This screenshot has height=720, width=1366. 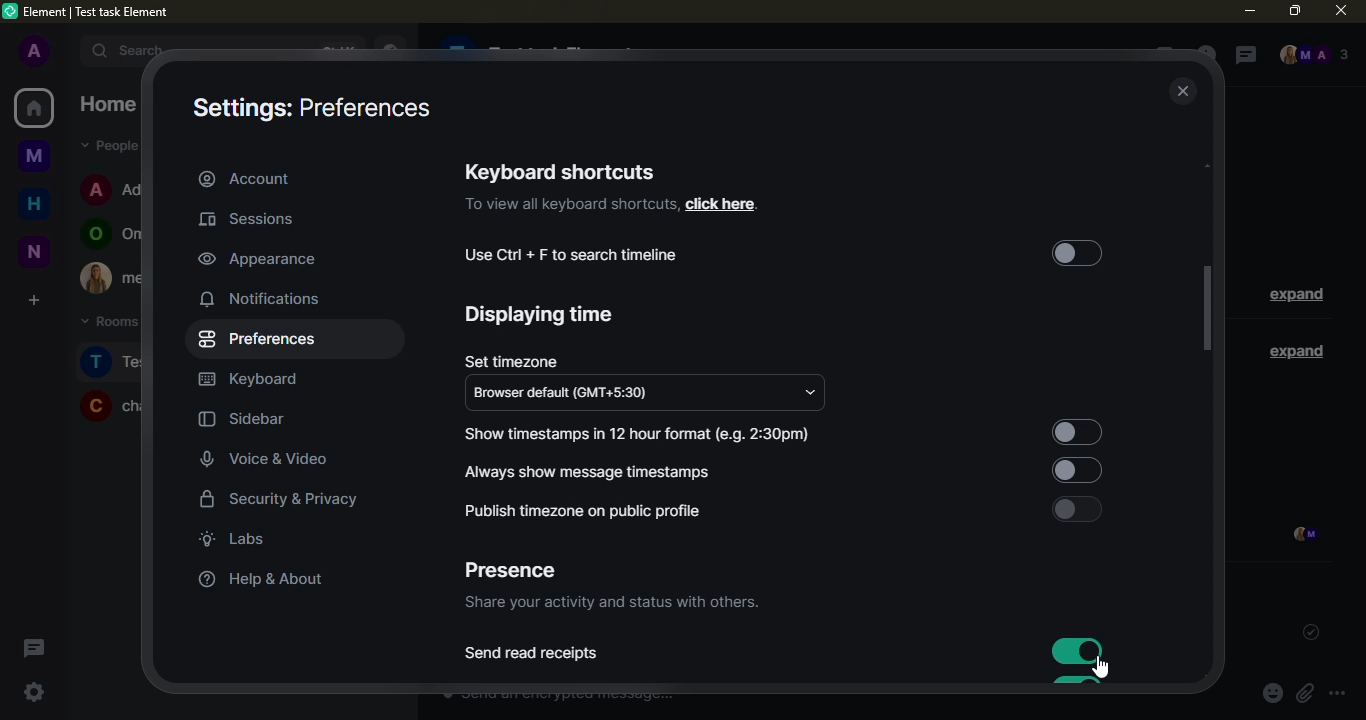 I want to click on seen, so click(x=1302, y=536).